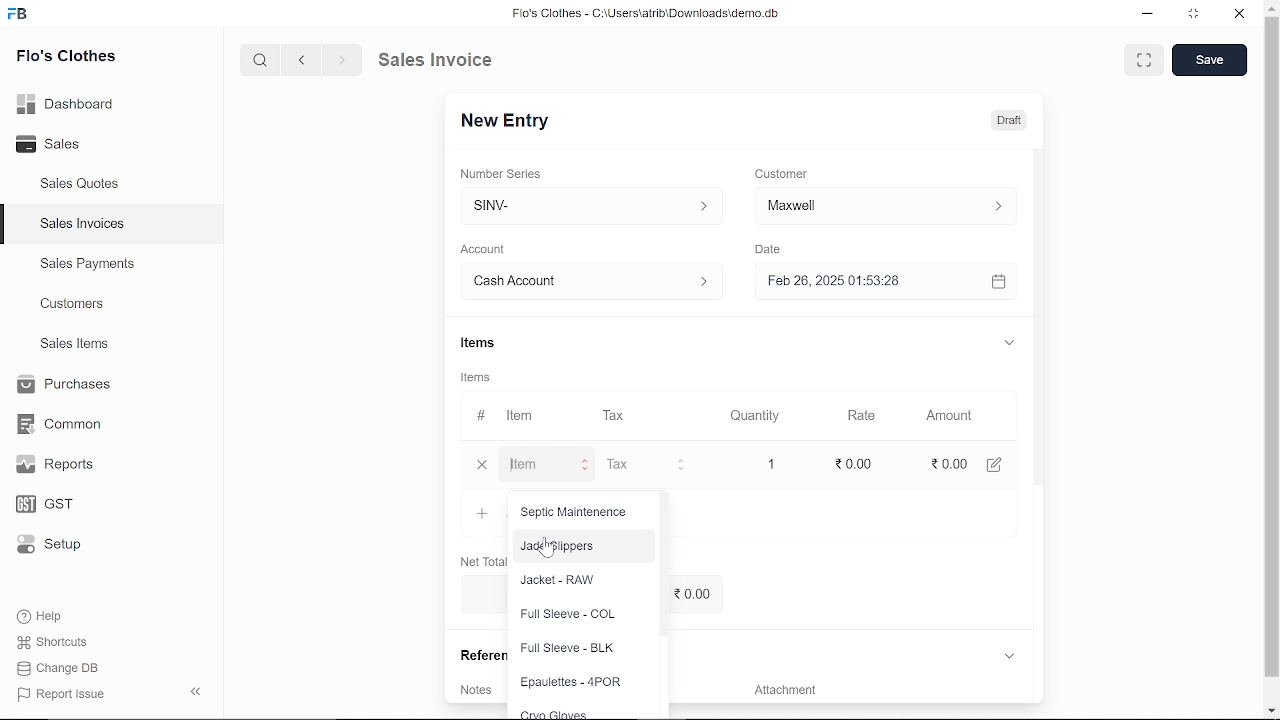 The image size is (1280, 720). I want to click on Item , so click(552, 464).